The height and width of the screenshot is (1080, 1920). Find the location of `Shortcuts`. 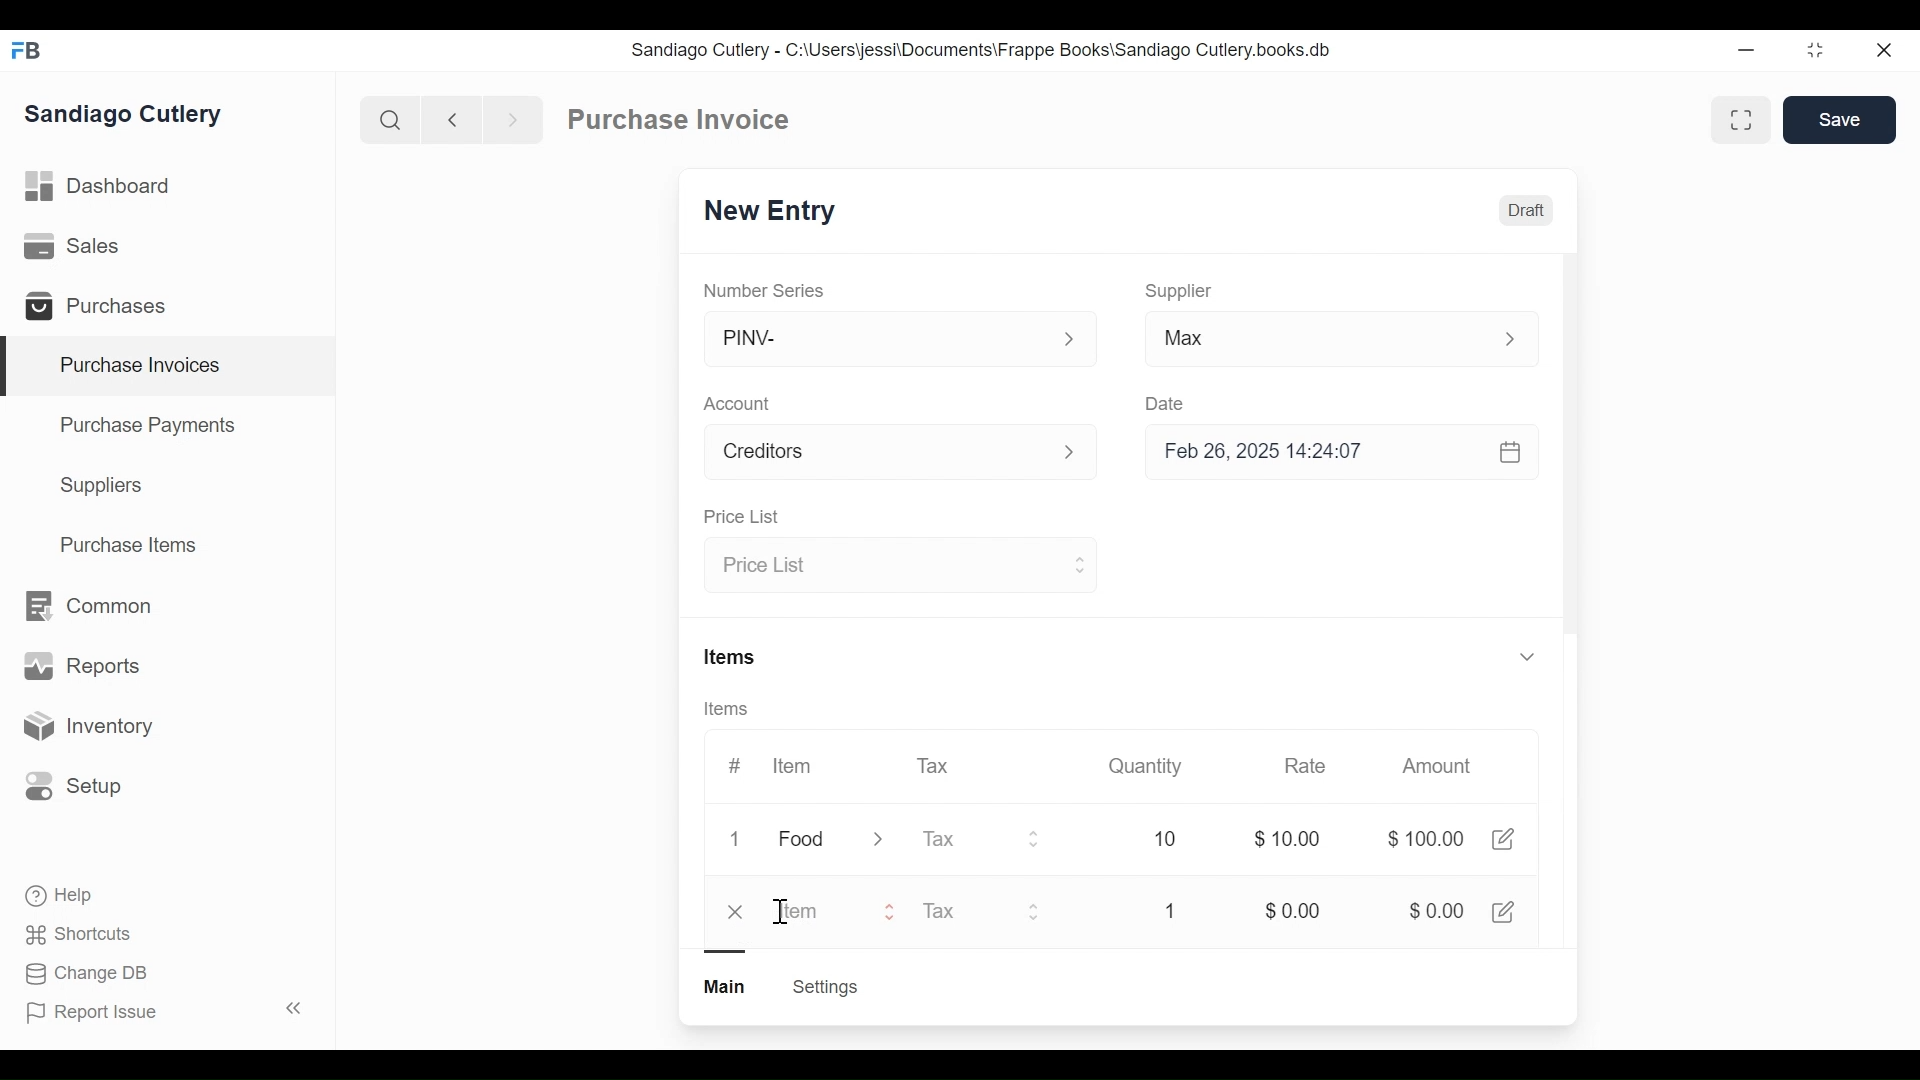

Shortcuts is located at coordinates (81, 933).